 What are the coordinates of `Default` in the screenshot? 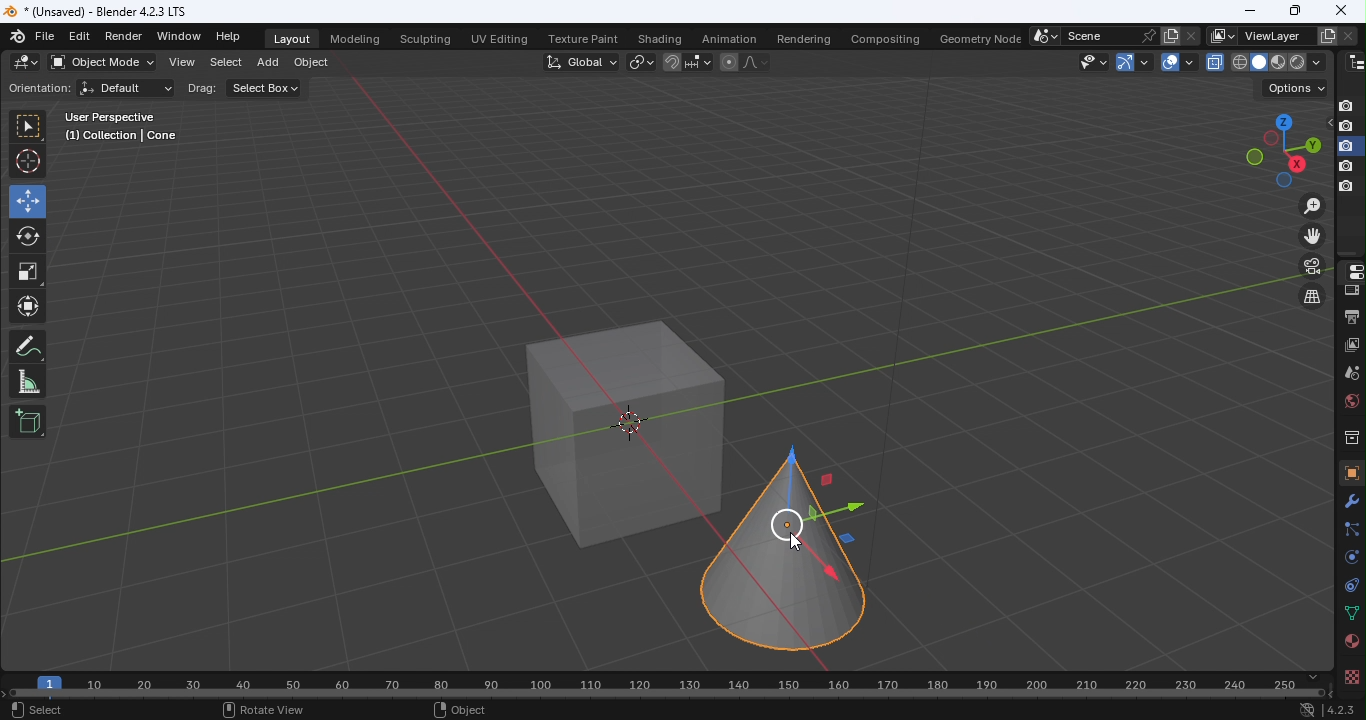 It's located at (126, 88).